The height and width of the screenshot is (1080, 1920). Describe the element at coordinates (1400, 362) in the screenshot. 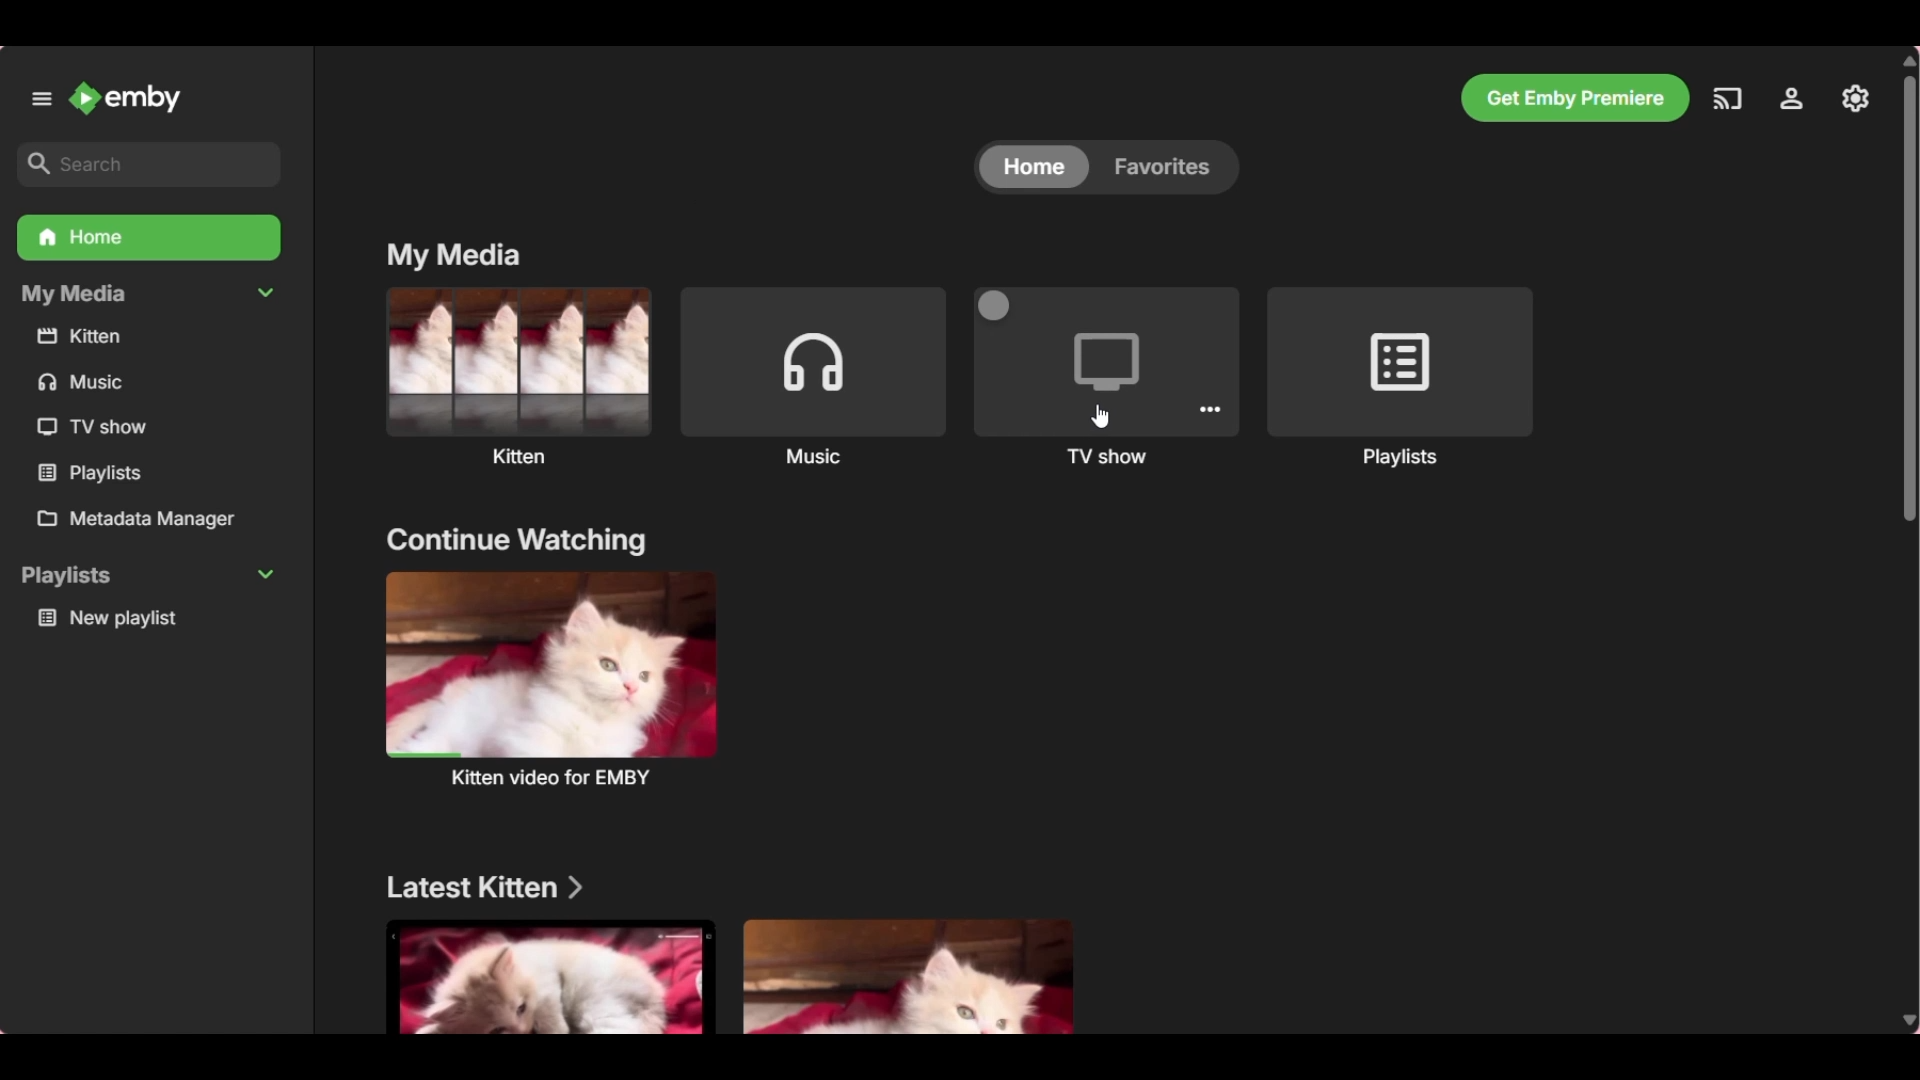

I see `Playlists` at that location.